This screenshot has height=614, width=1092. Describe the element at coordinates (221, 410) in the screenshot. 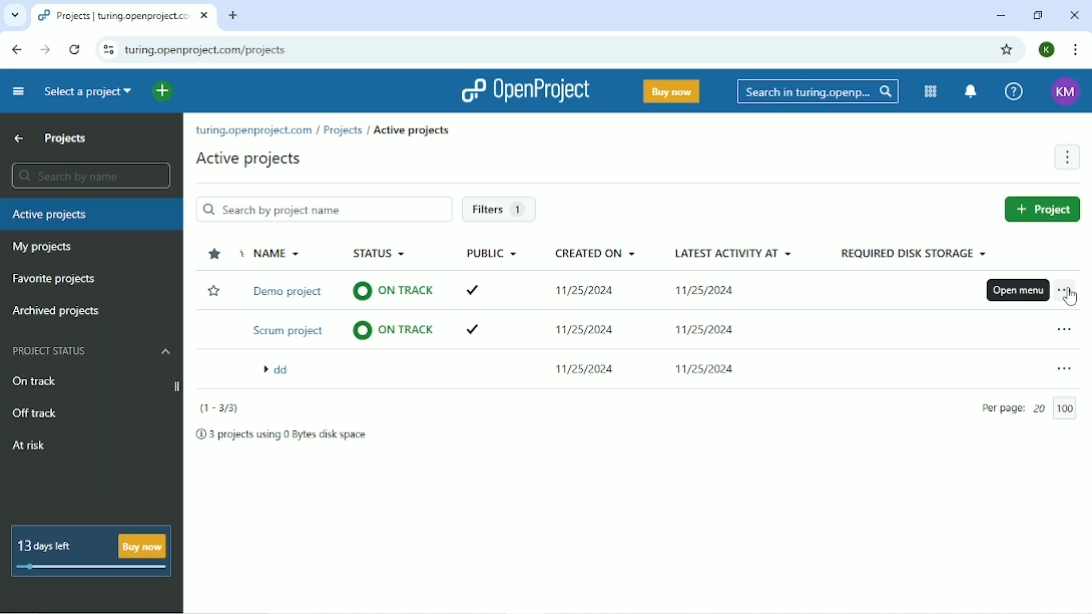

I see `(1-3/3)` at that location.